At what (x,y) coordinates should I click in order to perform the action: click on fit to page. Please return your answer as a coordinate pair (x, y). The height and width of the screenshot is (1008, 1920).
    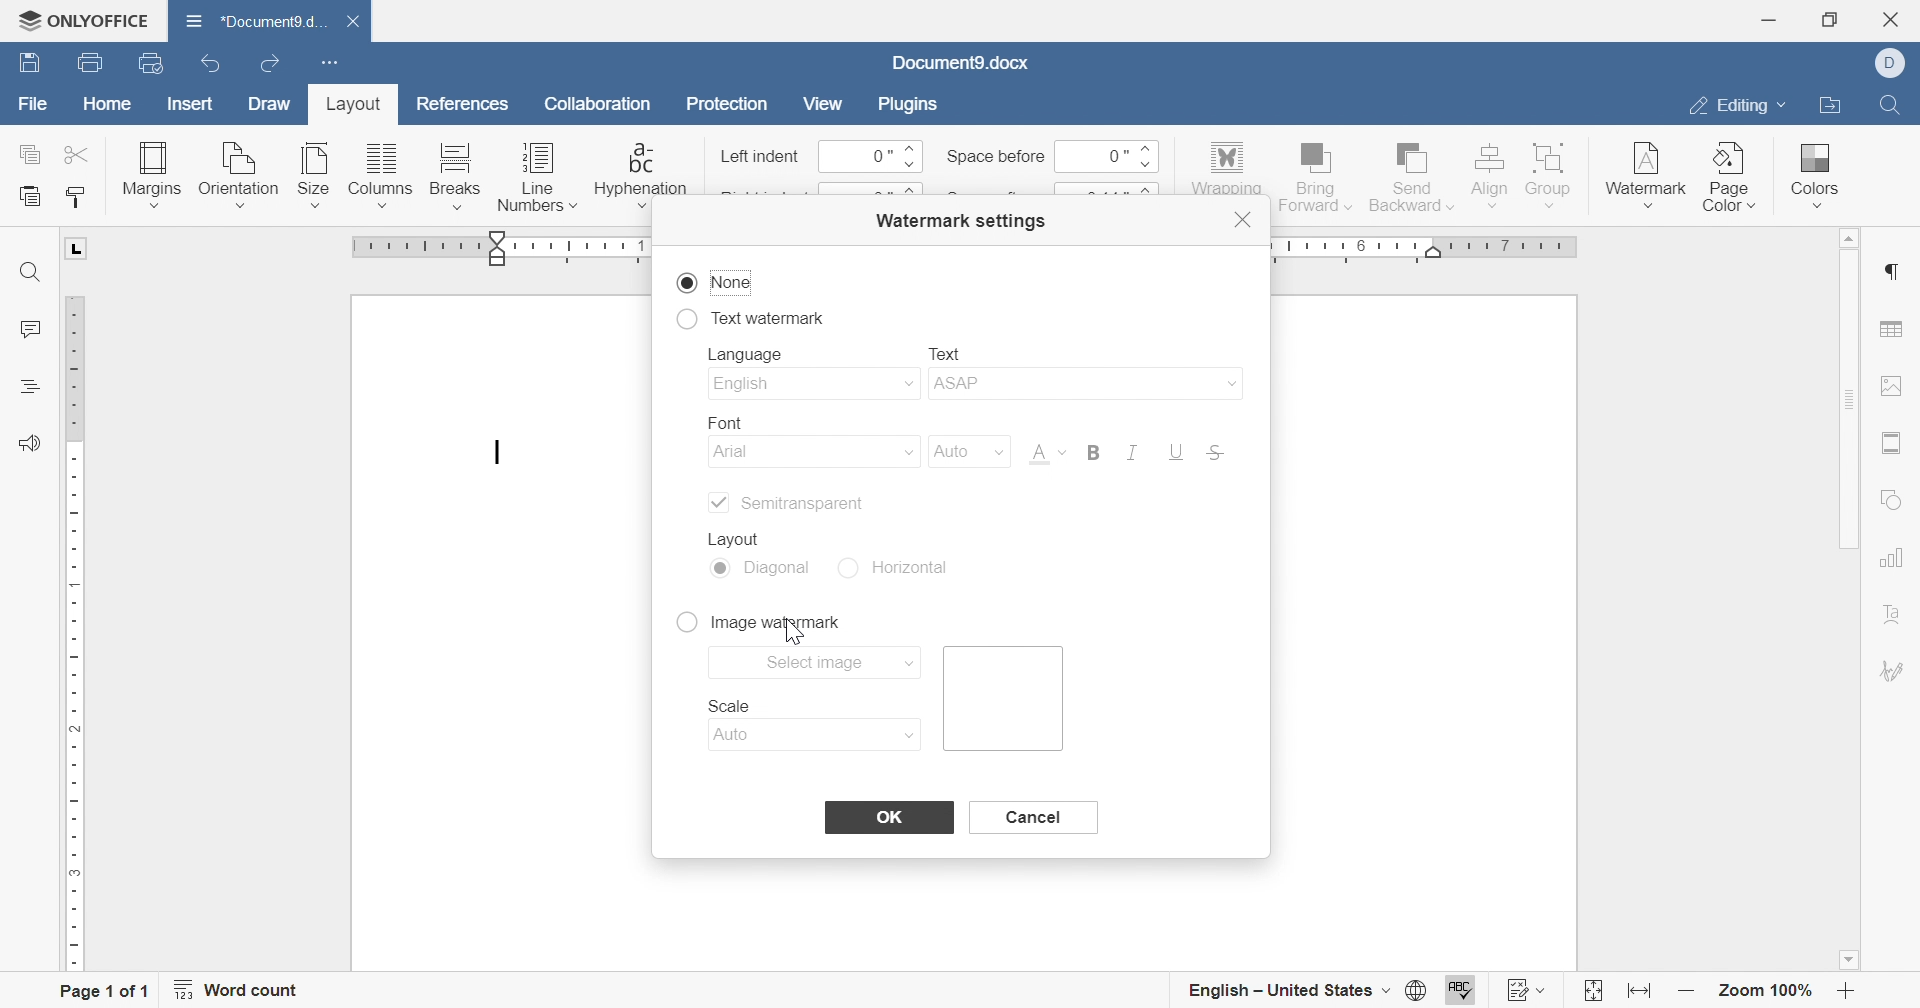
    Looking at the image, I should click on (1591, 994).